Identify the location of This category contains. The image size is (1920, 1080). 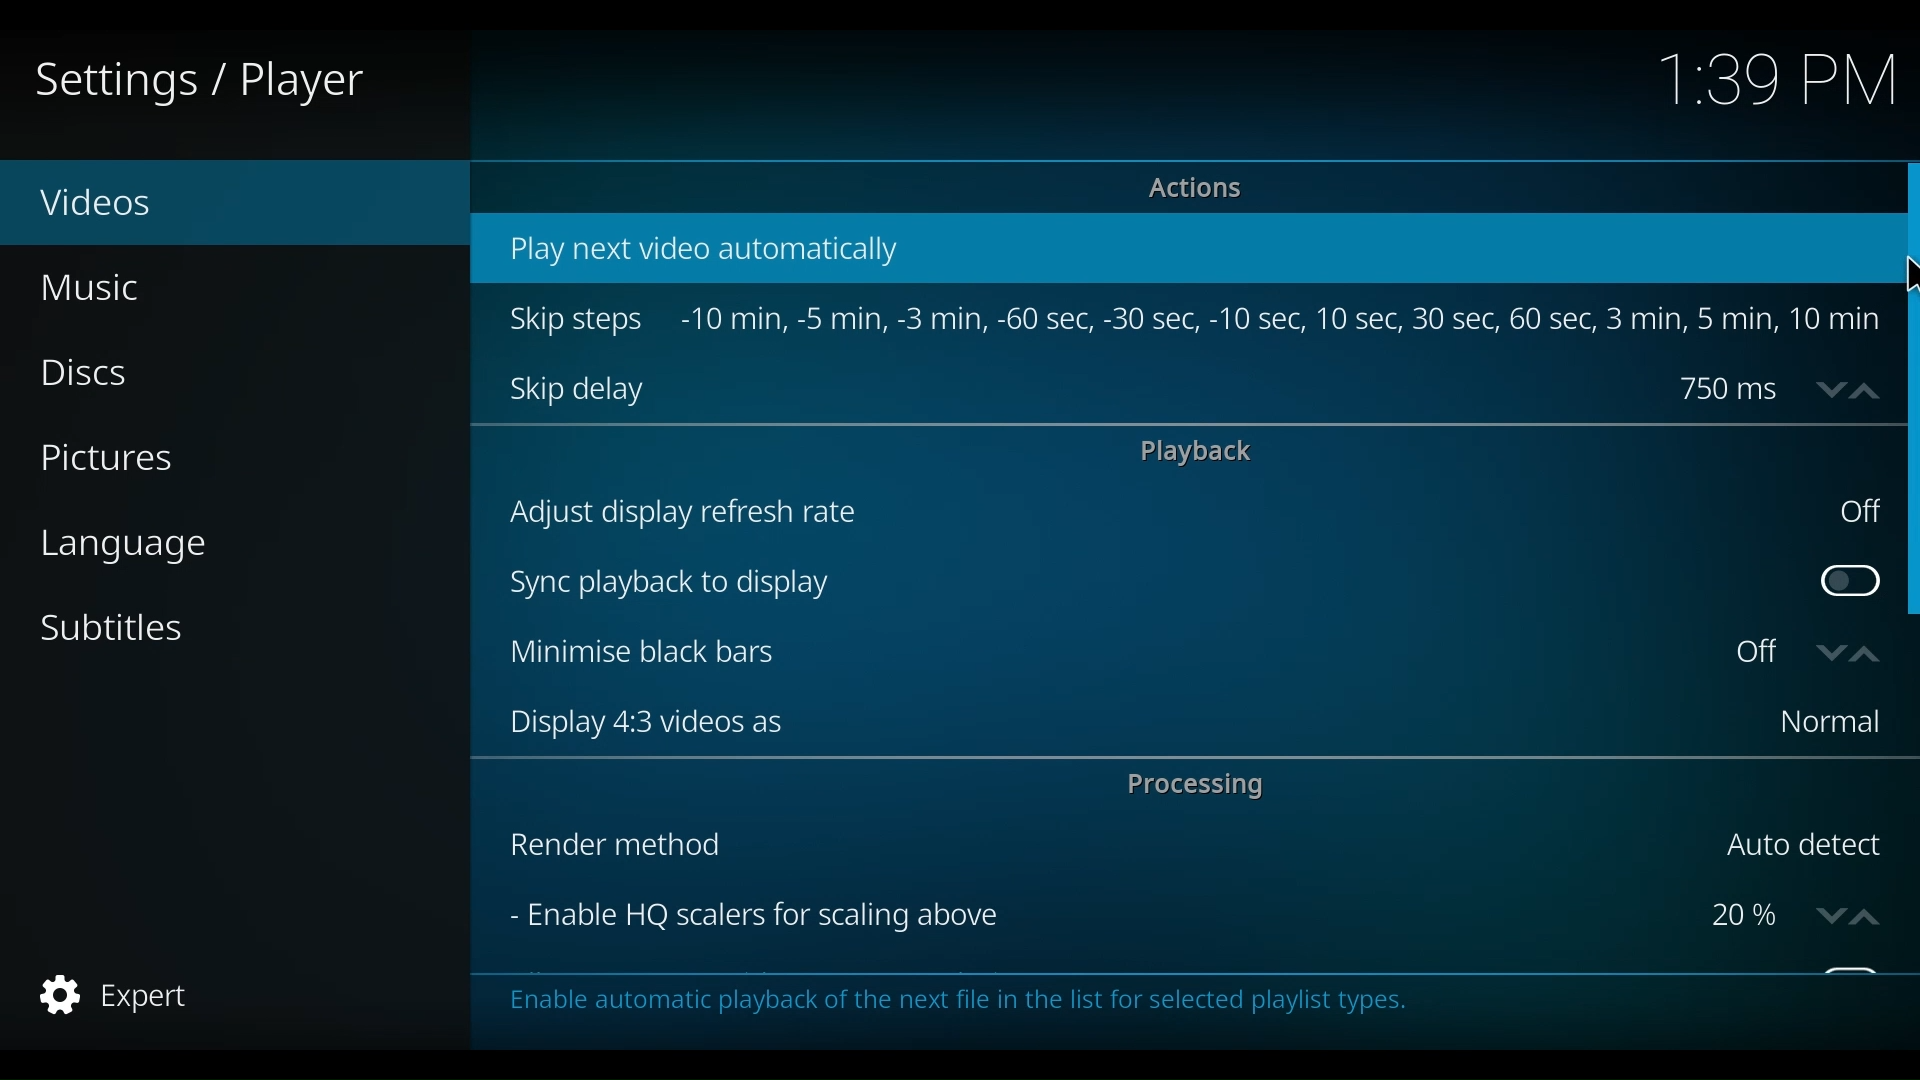
(860, 999).